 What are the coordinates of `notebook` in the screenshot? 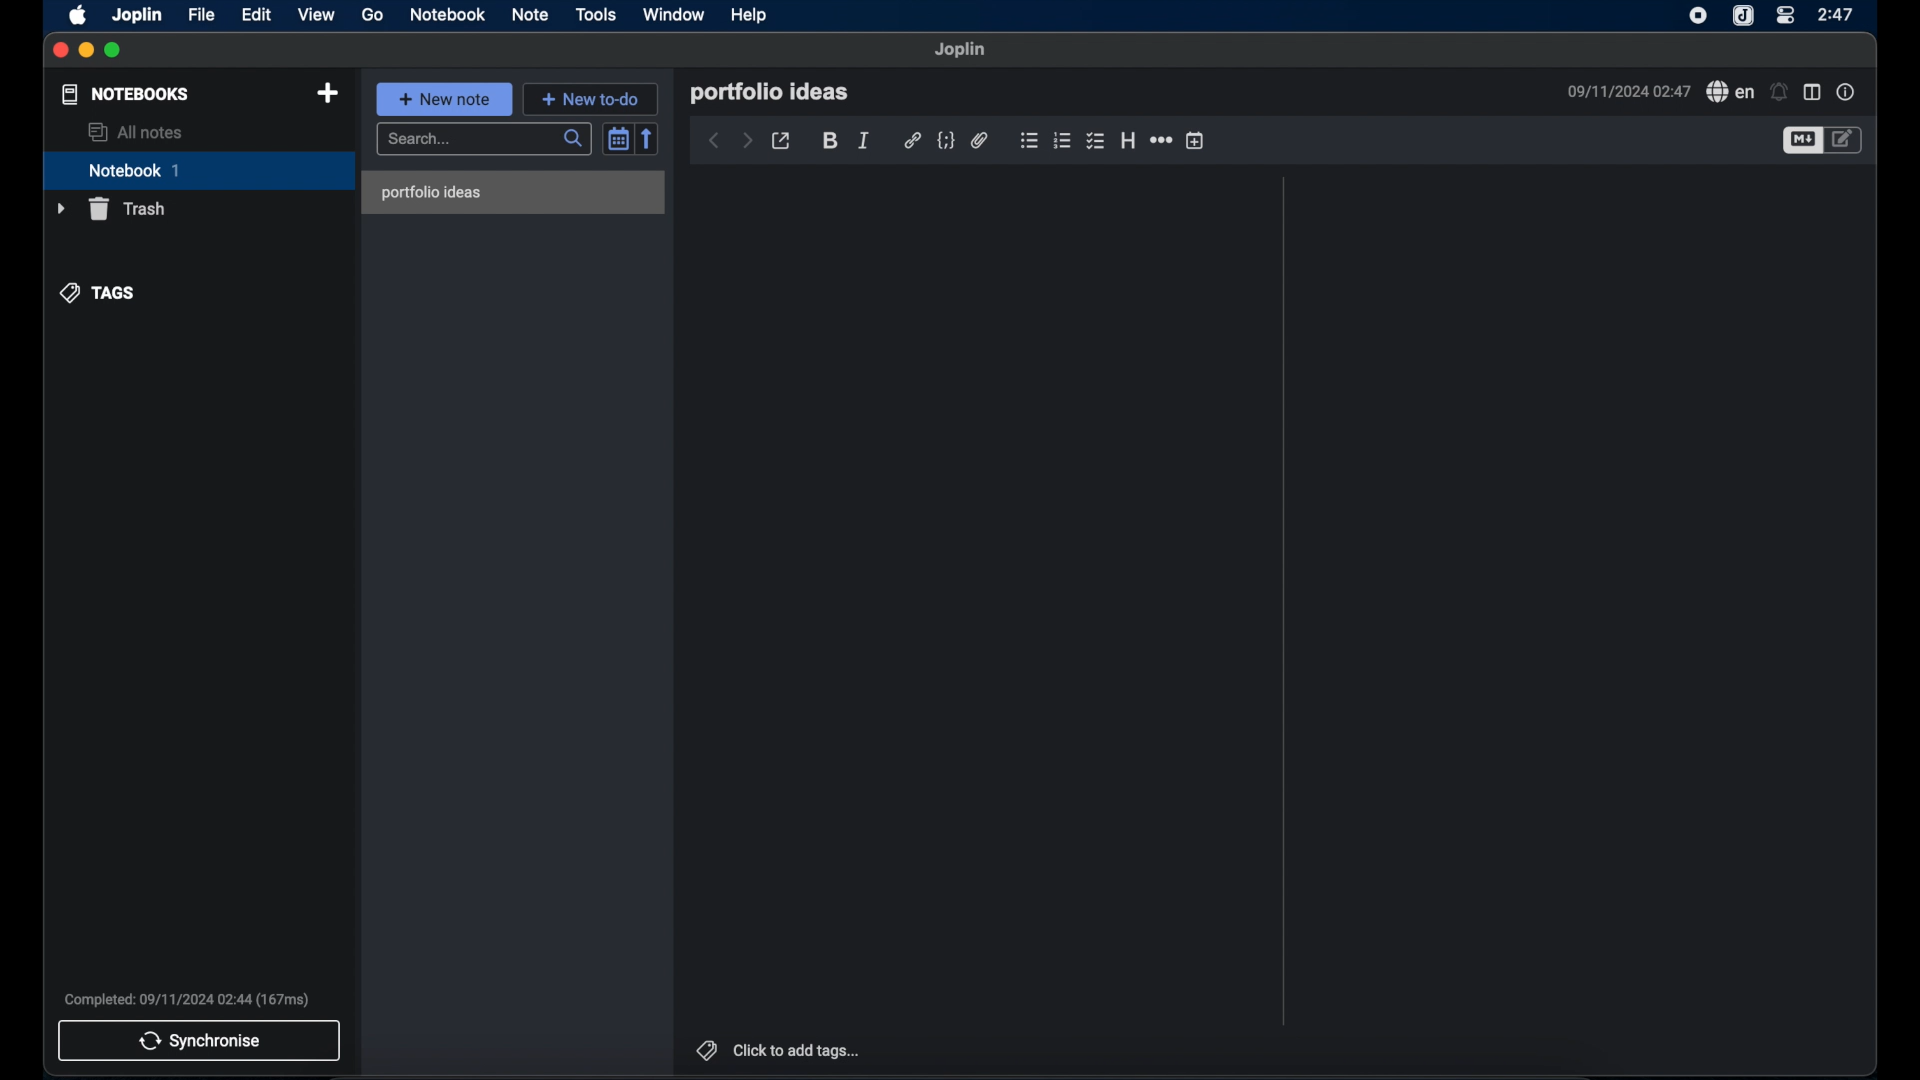 It's located at (447, 14).